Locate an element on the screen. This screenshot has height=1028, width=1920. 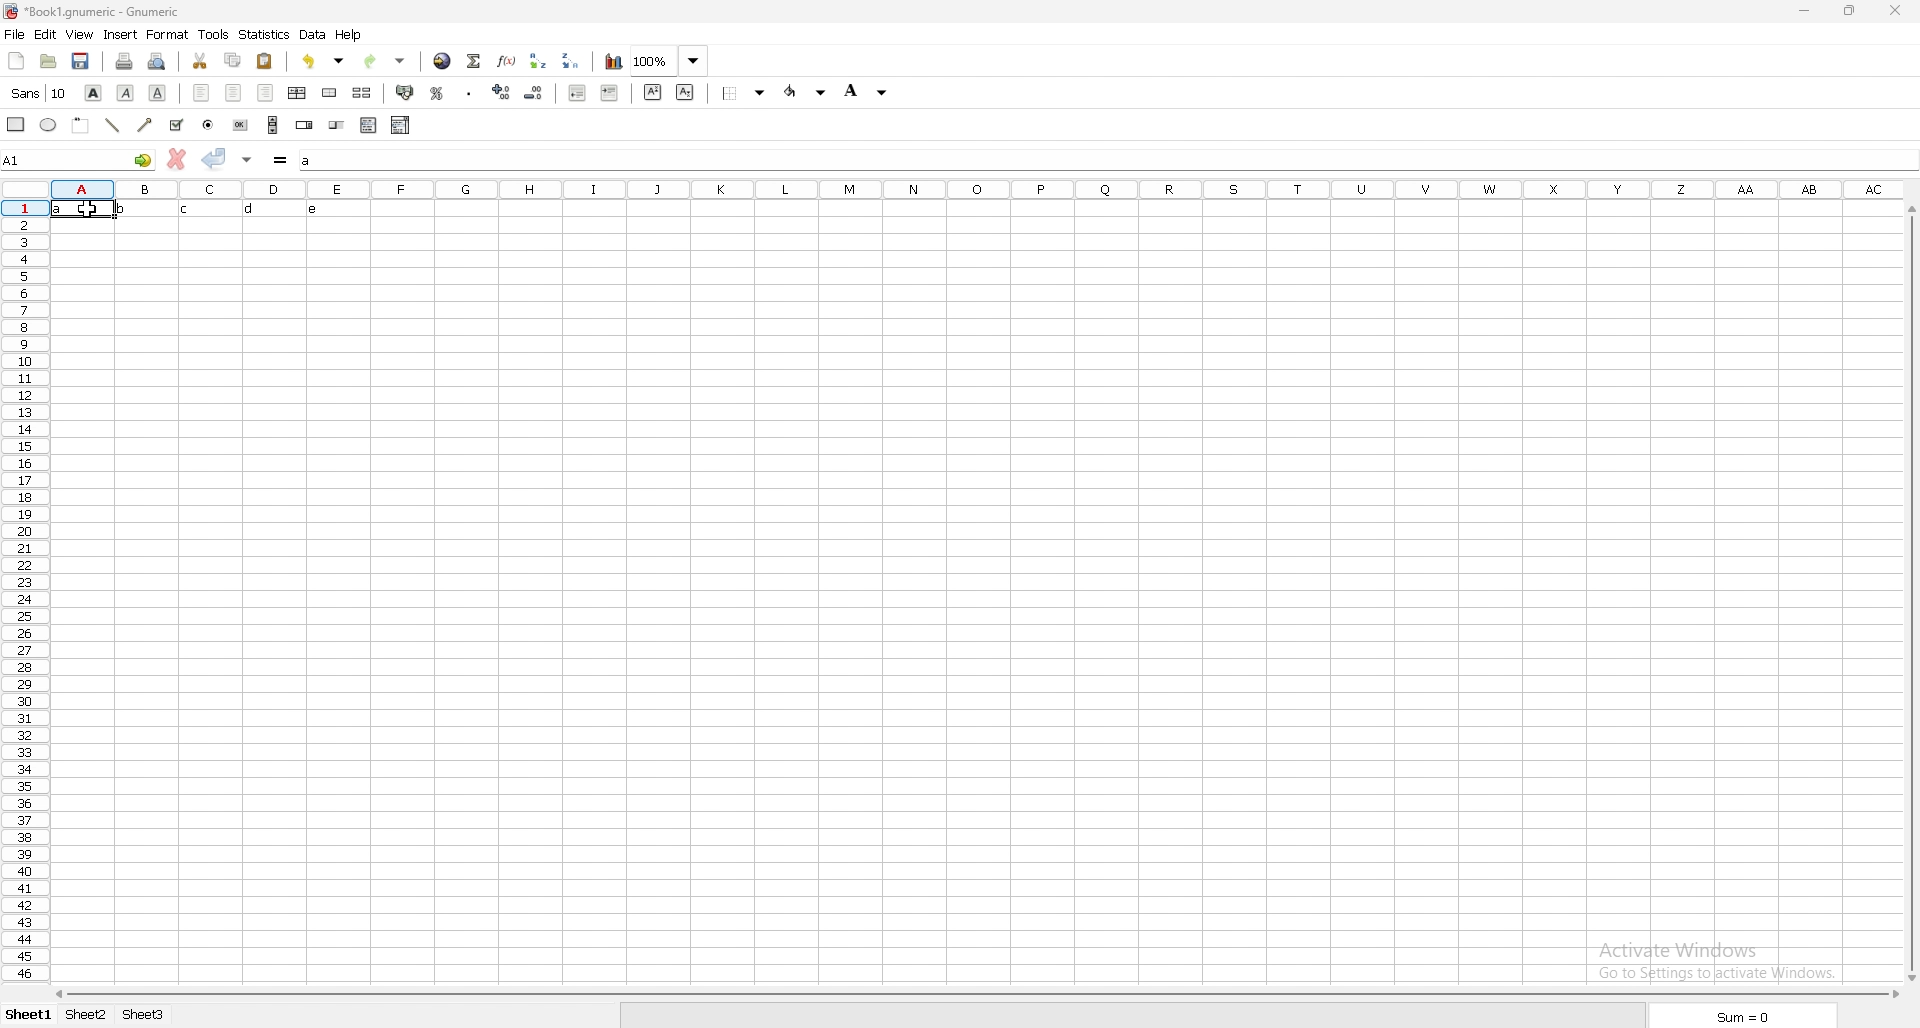
copy is located at coordinates (234, 59).